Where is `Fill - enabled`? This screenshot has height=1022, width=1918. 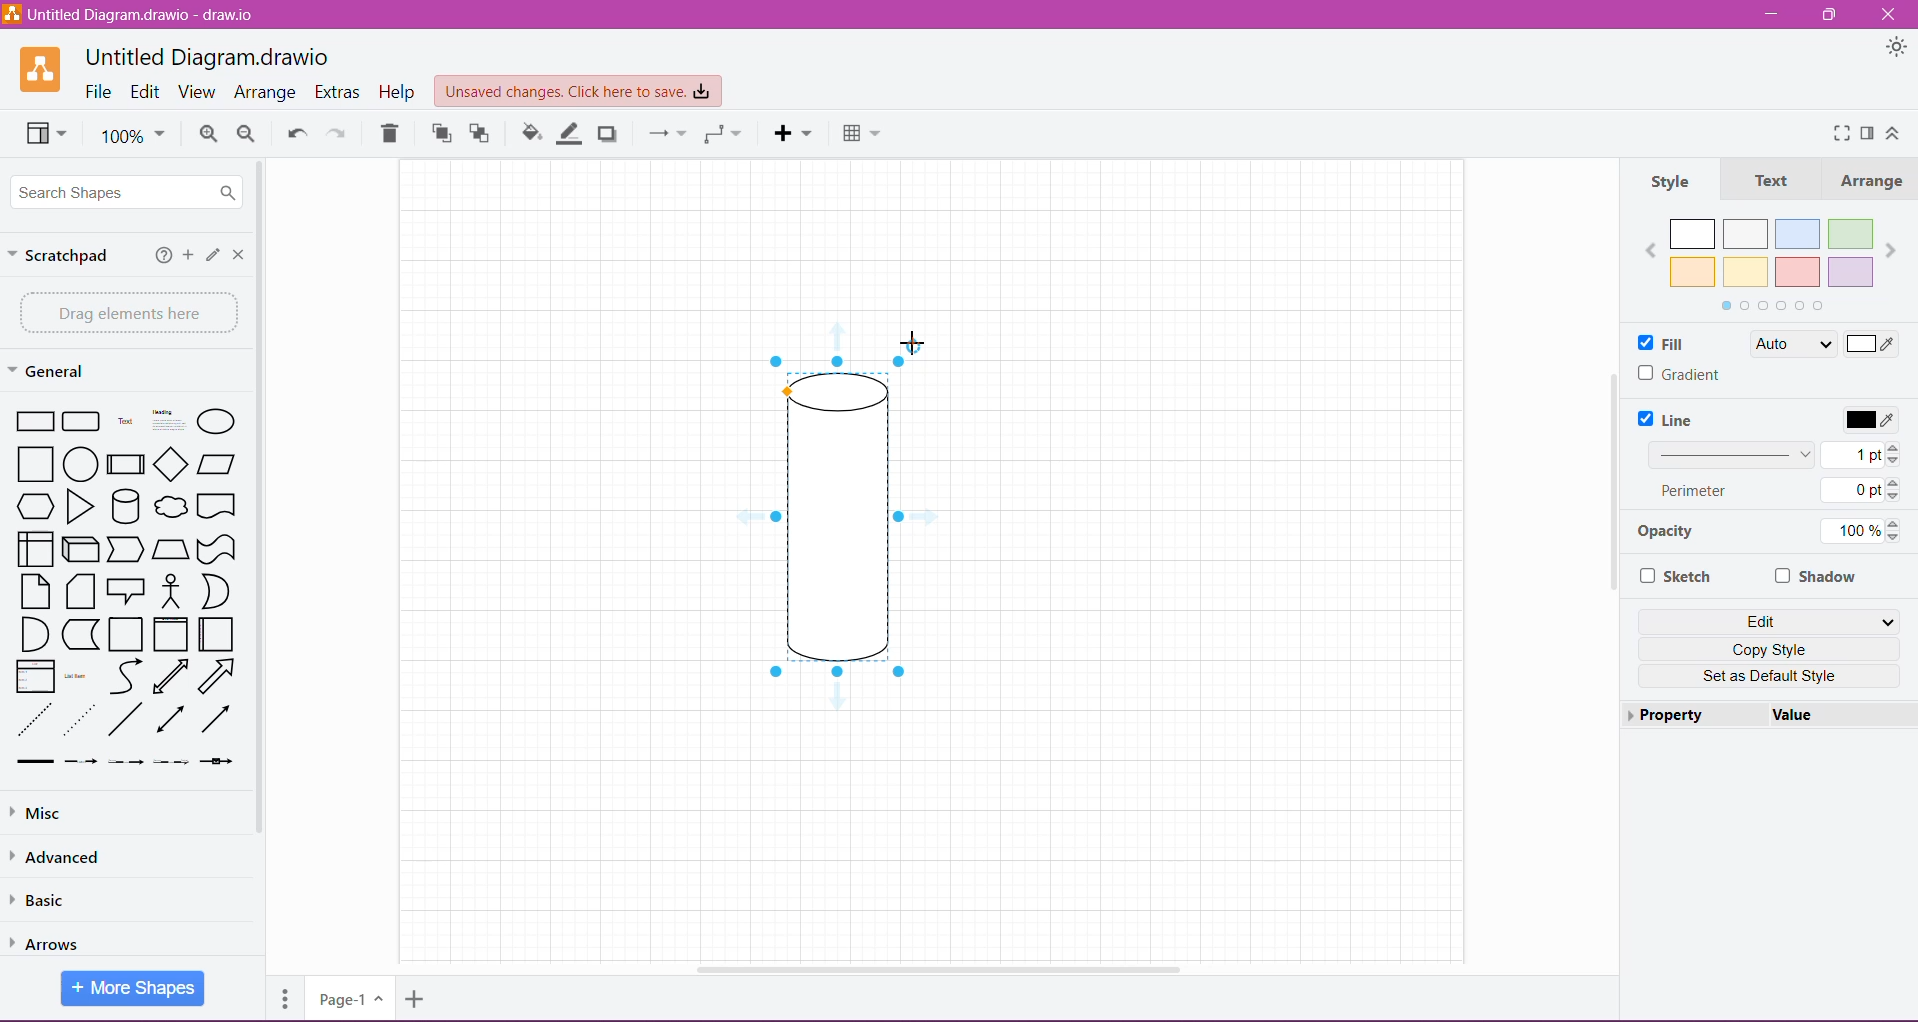 Fill - enabled is located at coordinates (1679, 342).